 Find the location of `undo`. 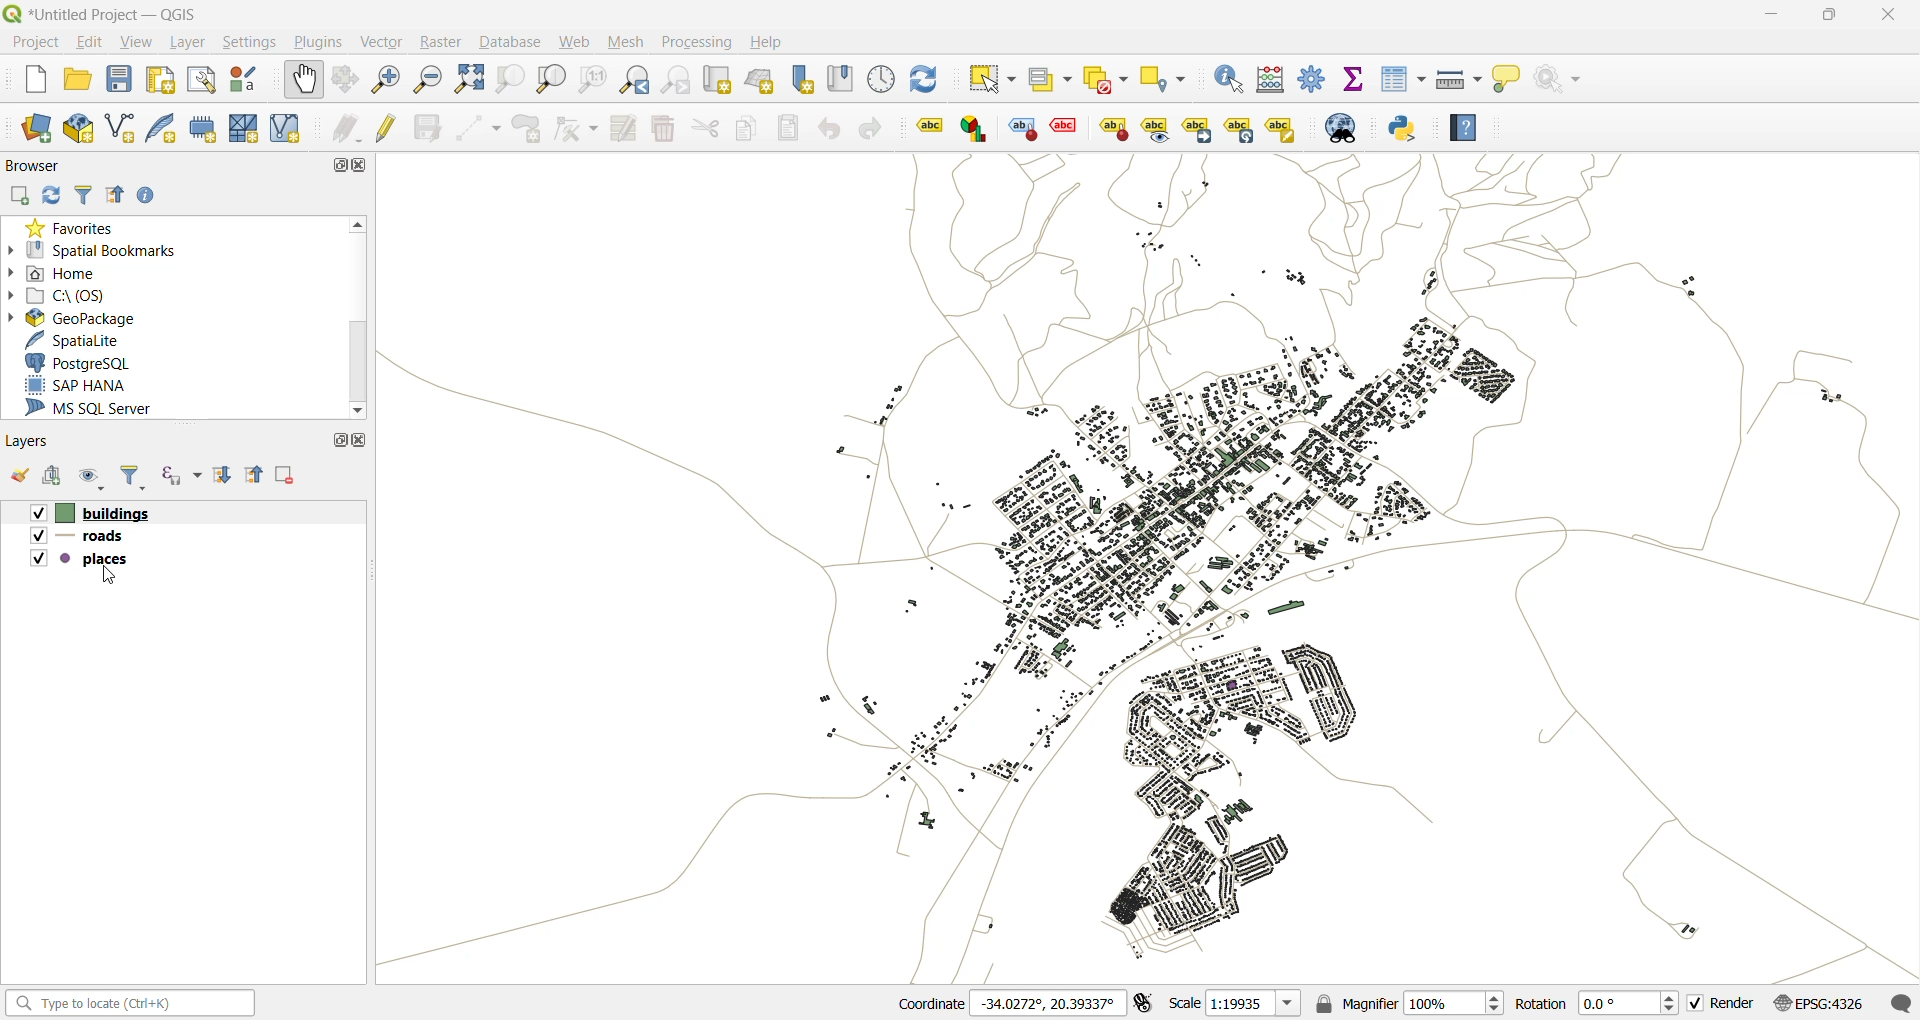

undo is located at coordinates (831, 130).